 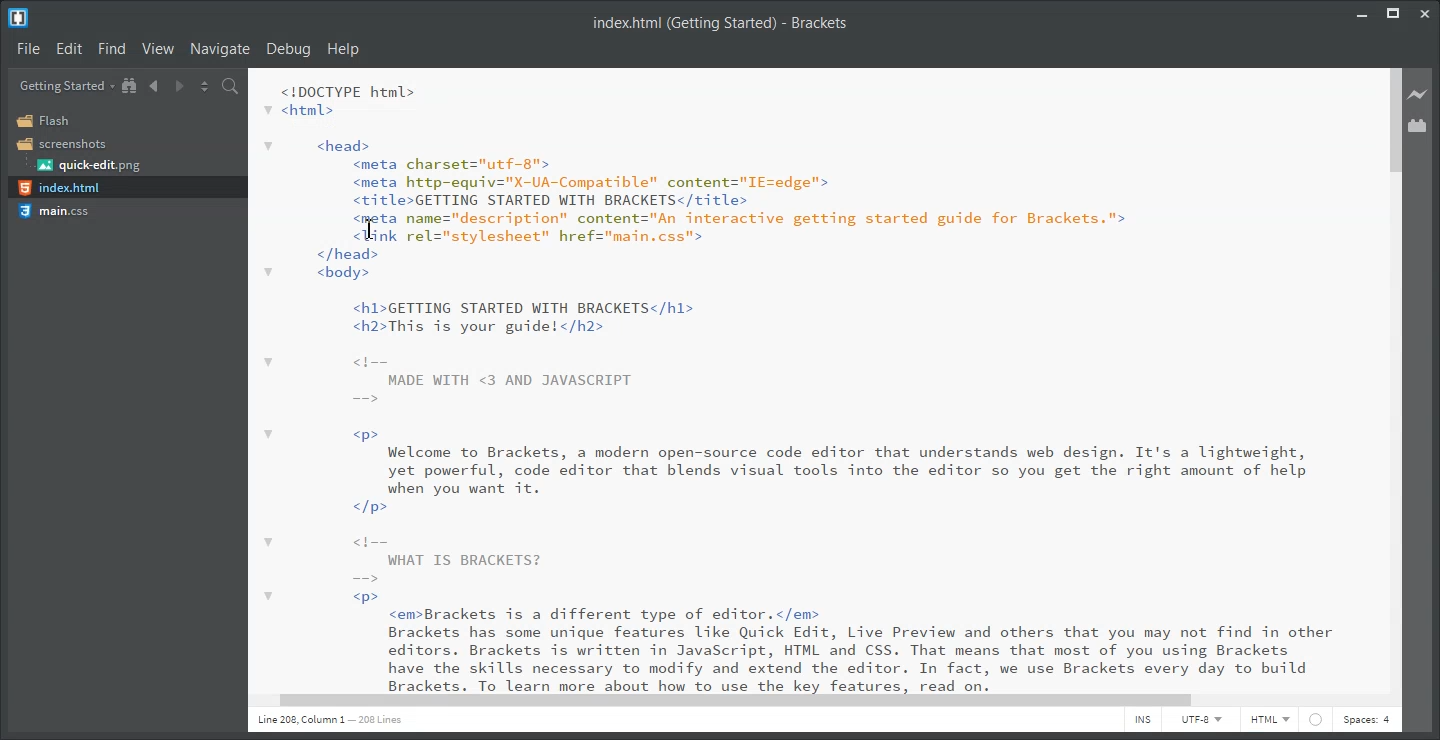 What do you see at coordinates (1272, 720) in the screenshot?
I see `HTML` at bounding box center [1272, 720].